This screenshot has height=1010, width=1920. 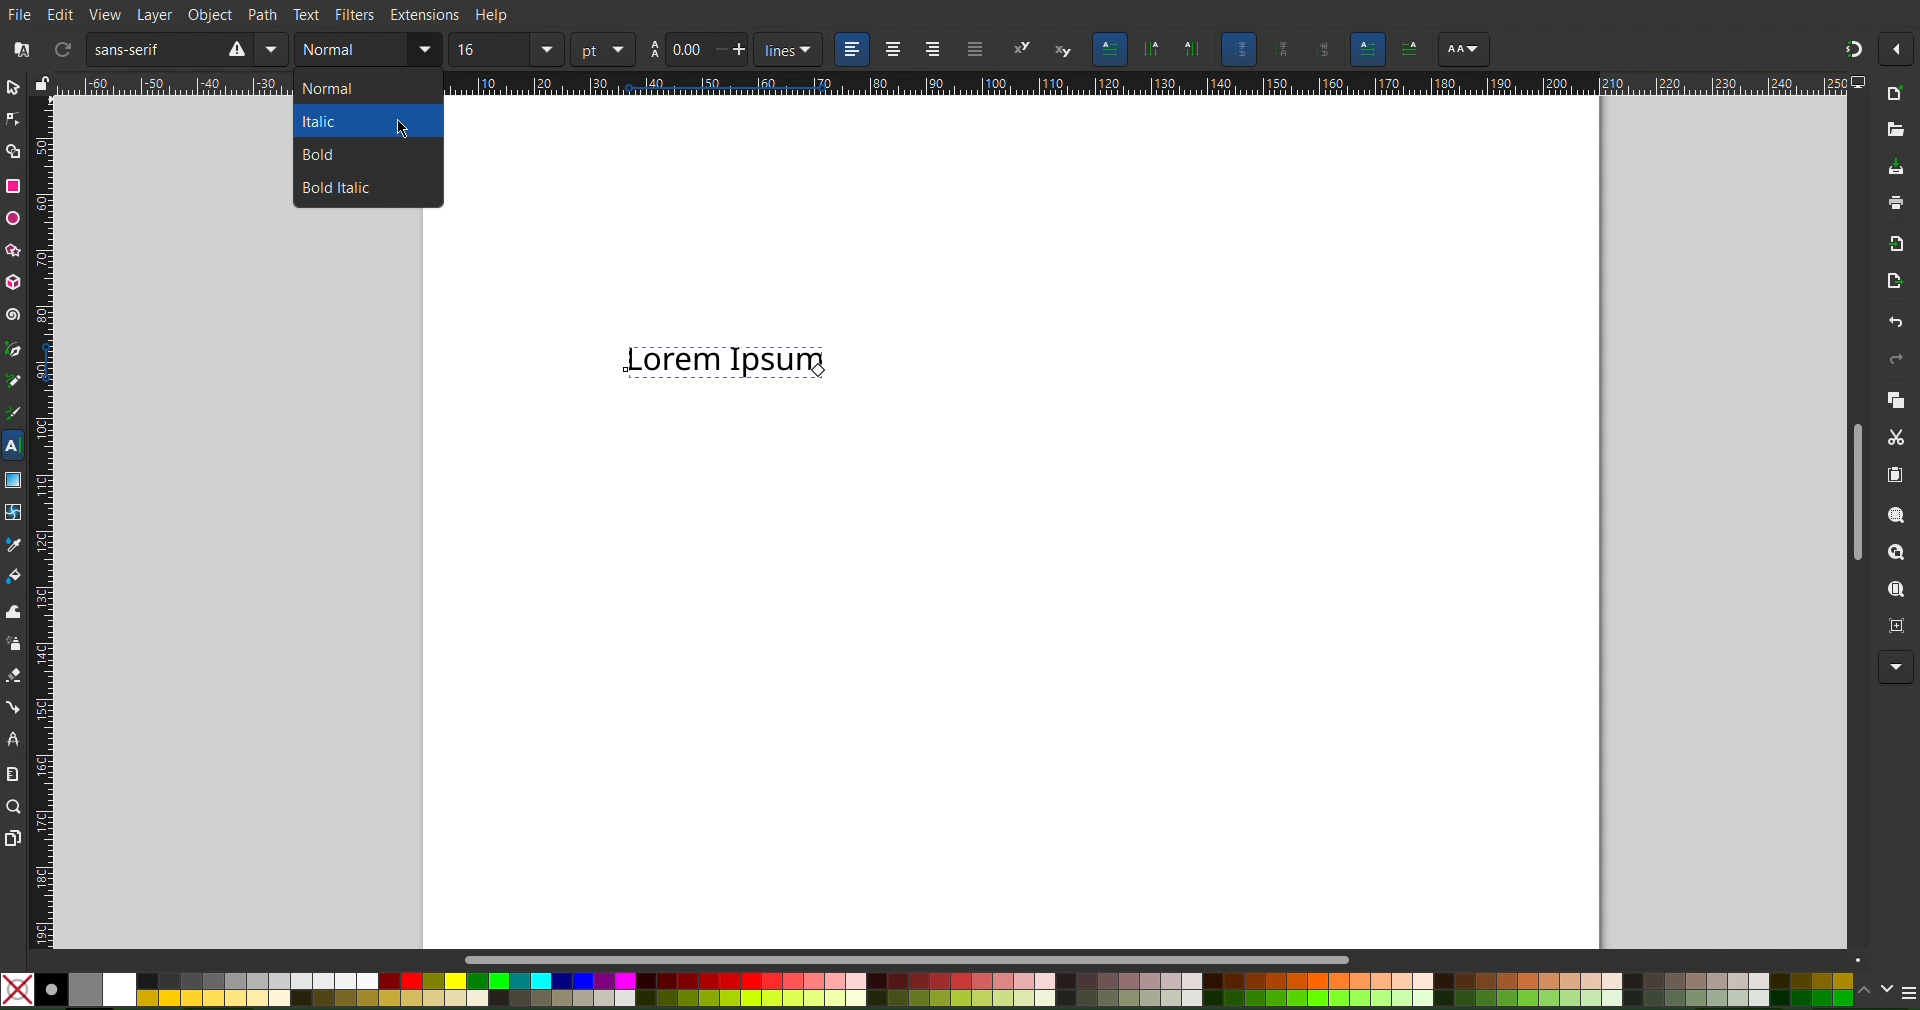 What do you see at coordinates (1894, 668) in the screenshot?
I see `More Options` at bounding box center [1894, 668].